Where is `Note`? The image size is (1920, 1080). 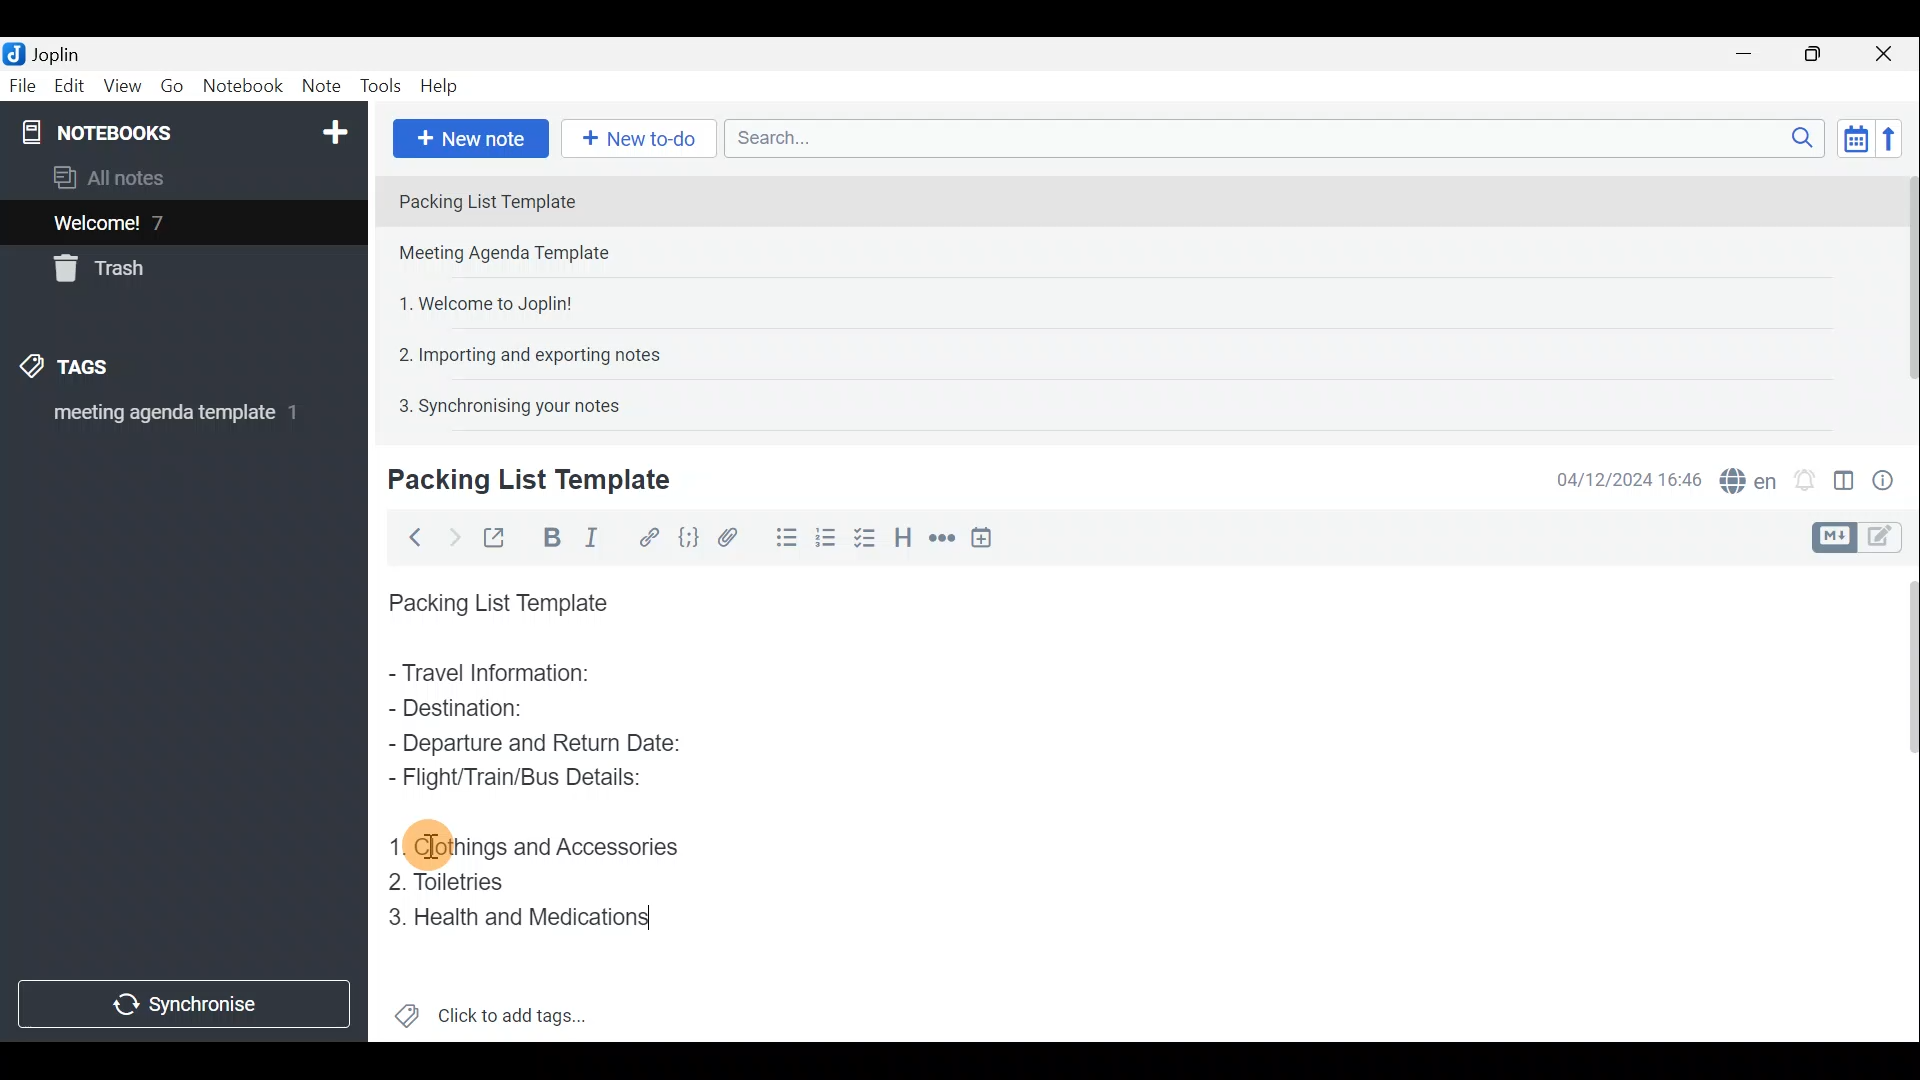
Note is located at coordinates (320, 87).